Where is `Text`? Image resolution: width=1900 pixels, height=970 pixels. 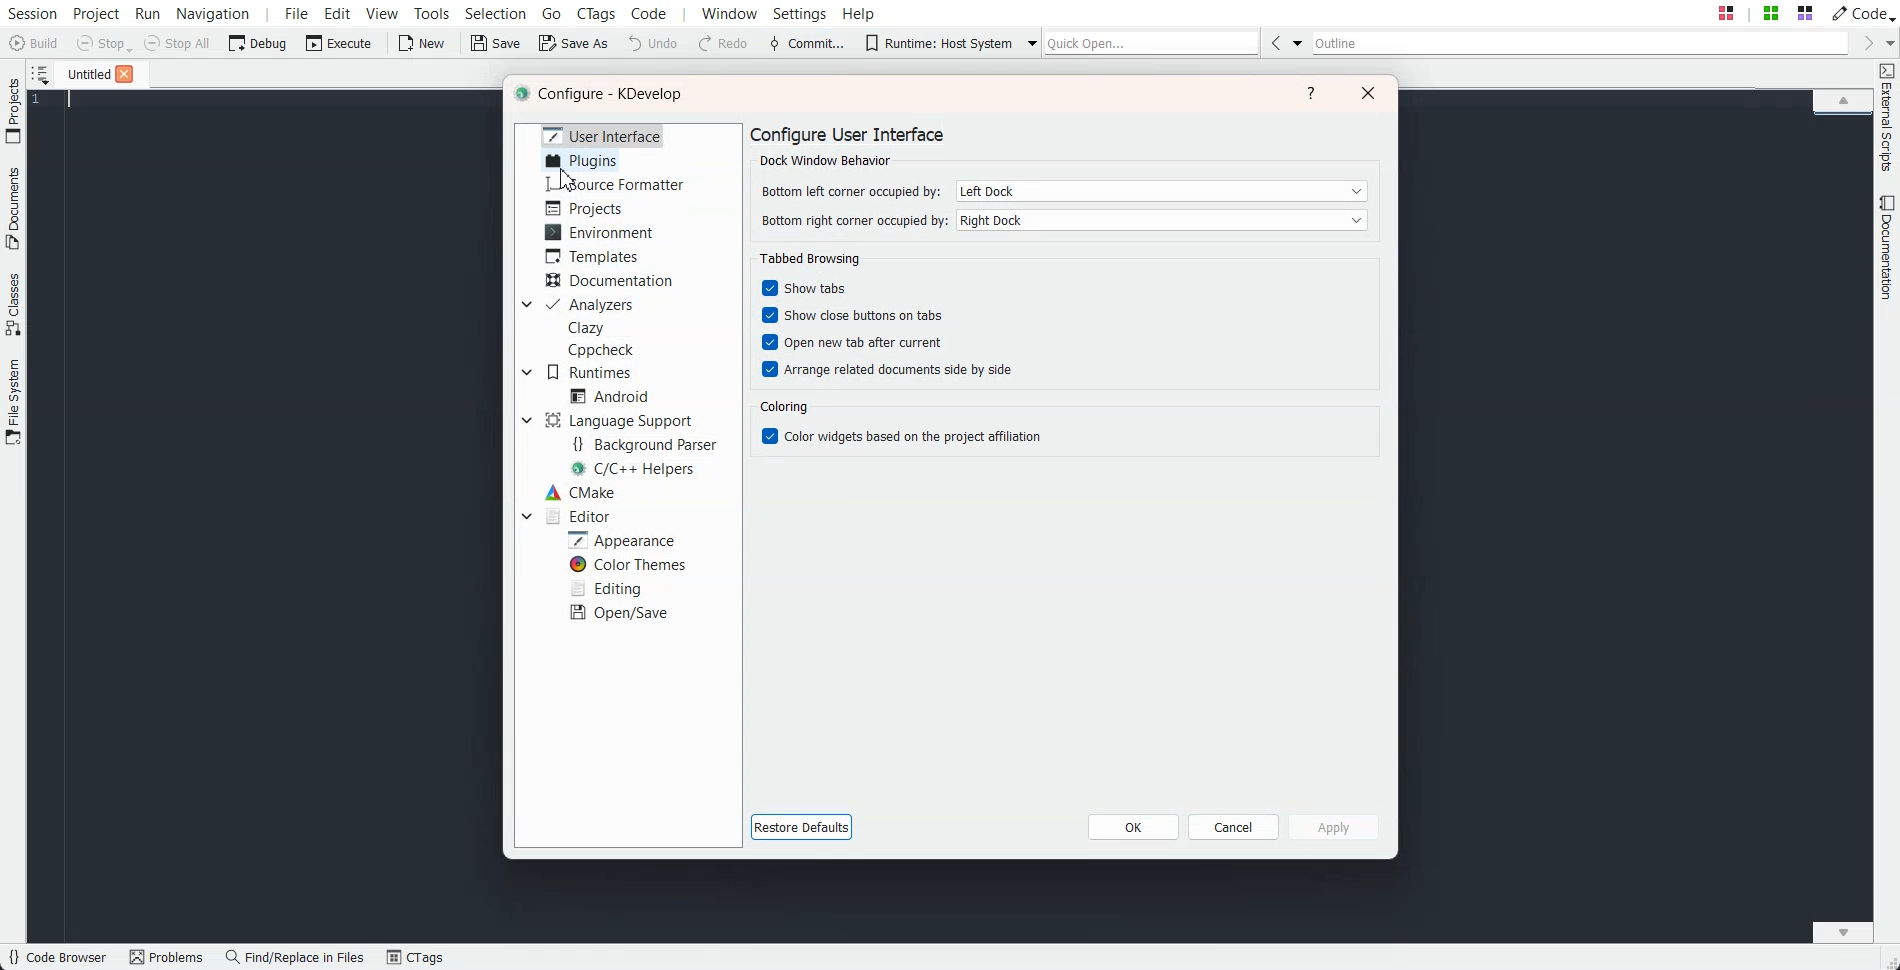 Text is located at coordinates (807, 257).